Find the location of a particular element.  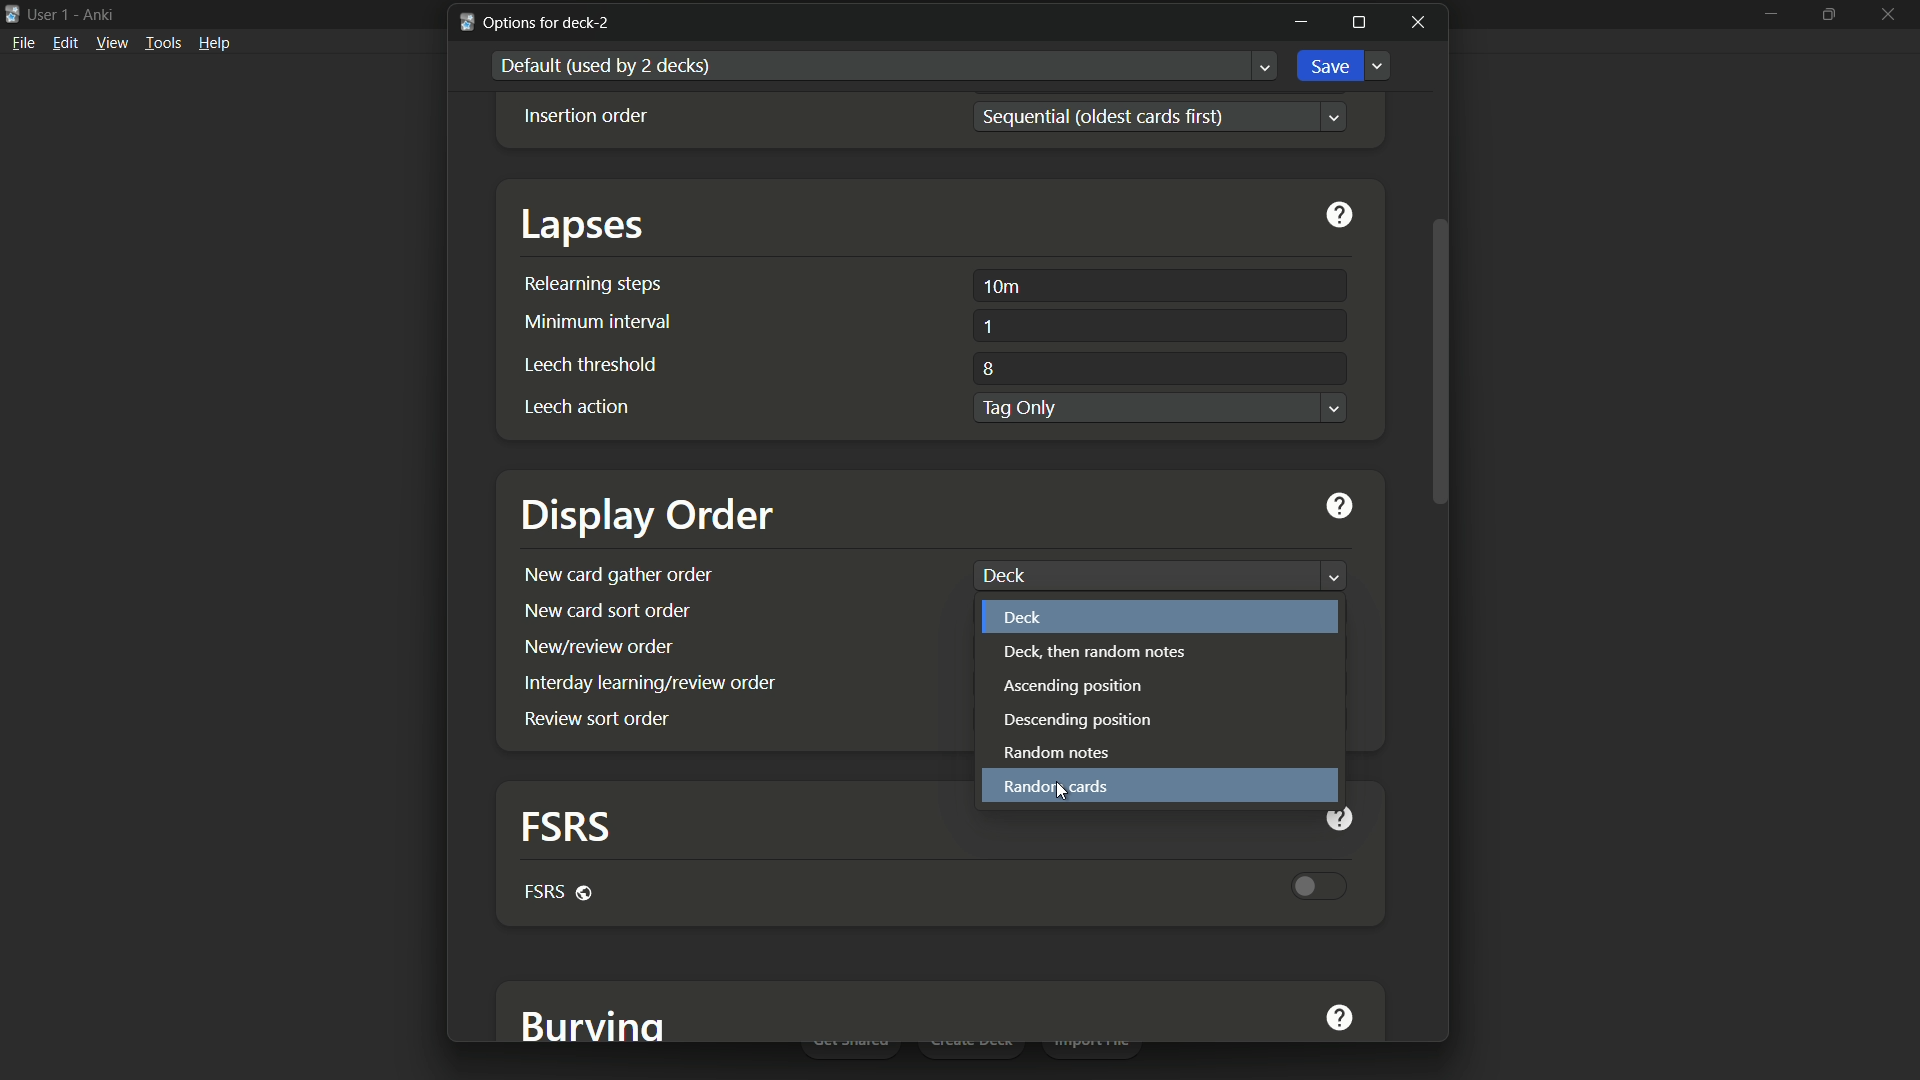

sequential(oldest cards first) is located at coordinates (1115, 114).